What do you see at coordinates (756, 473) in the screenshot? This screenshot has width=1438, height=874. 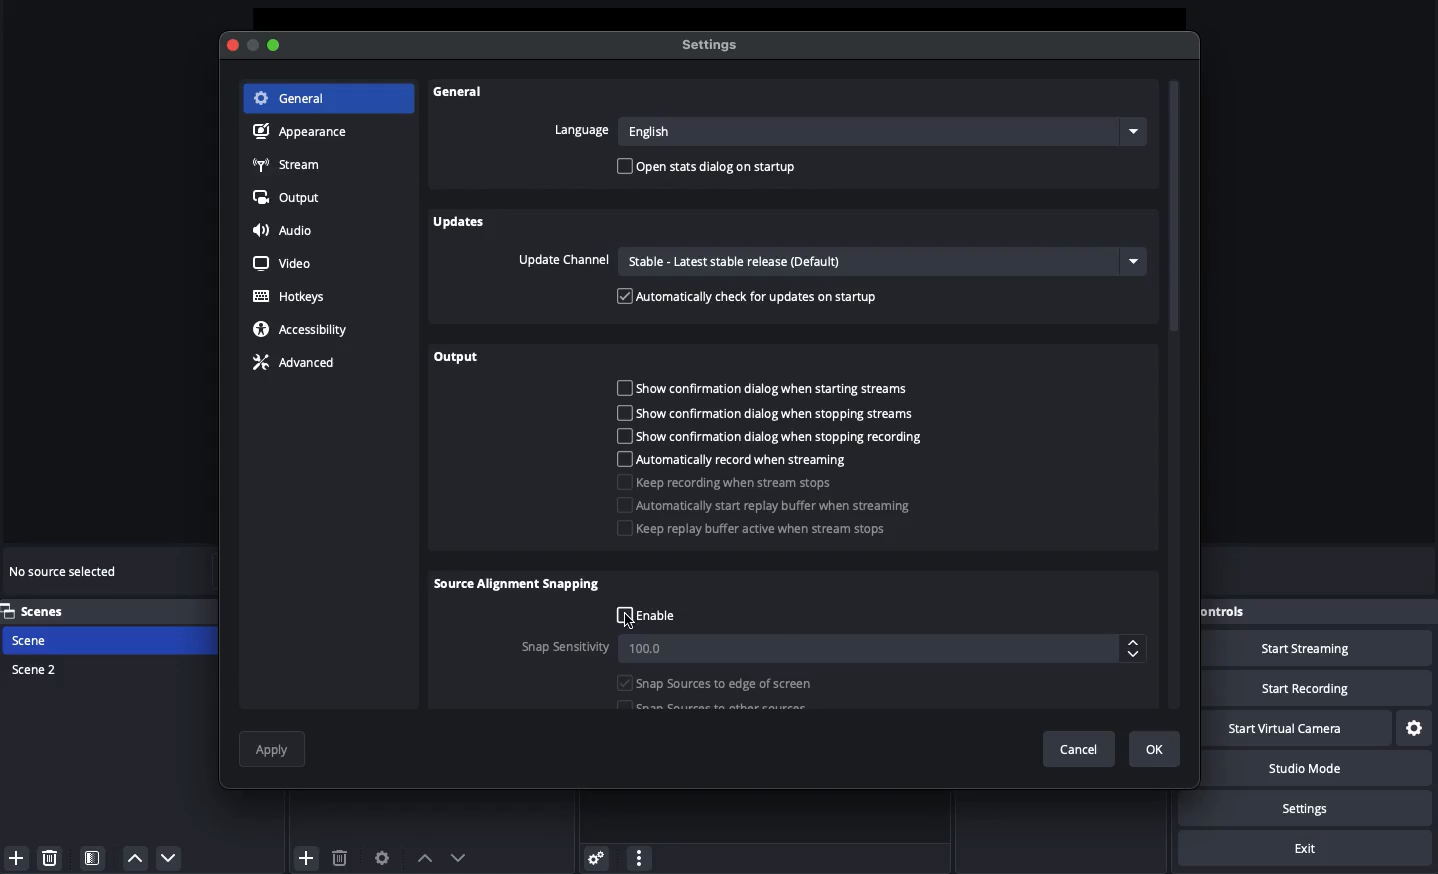 I see `Streaming` at bounding box center [756, 473].